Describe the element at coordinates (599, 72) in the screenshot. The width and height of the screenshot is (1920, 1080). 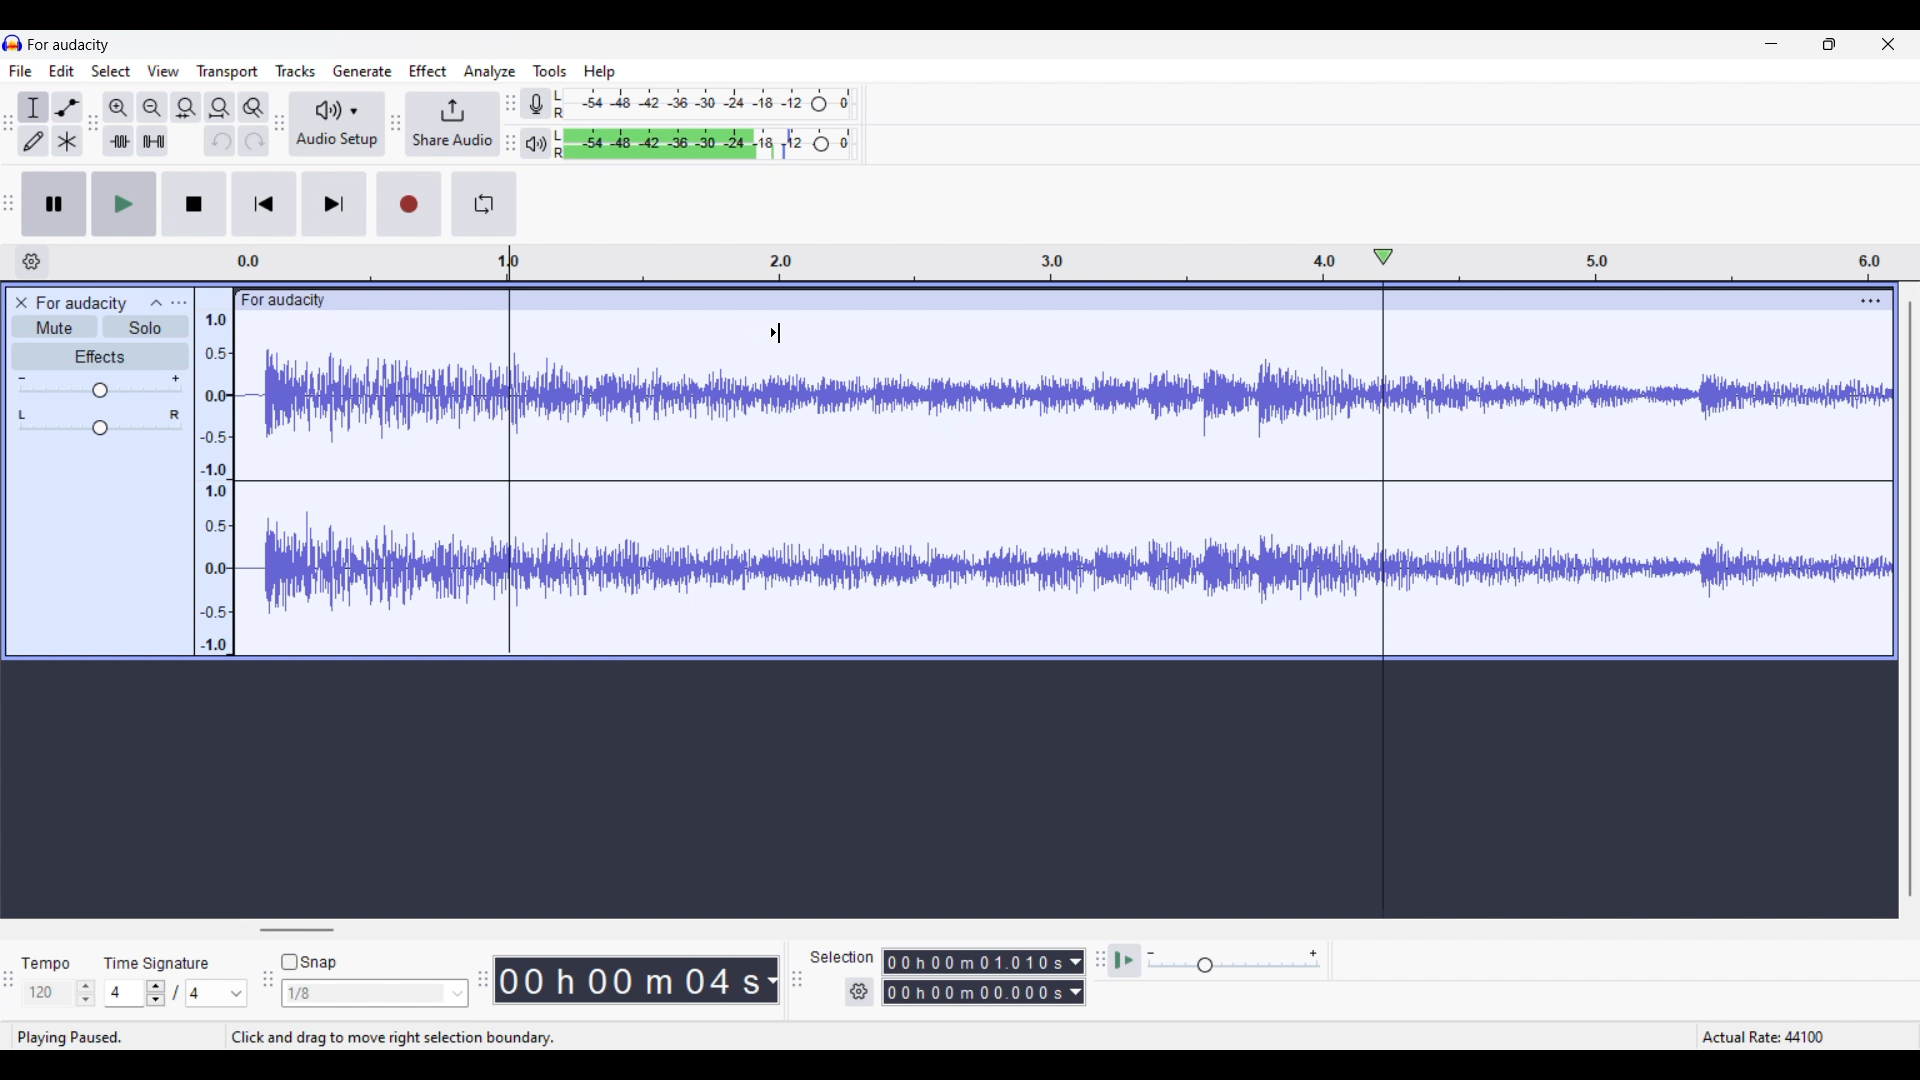
I see `Help menu` at that location.